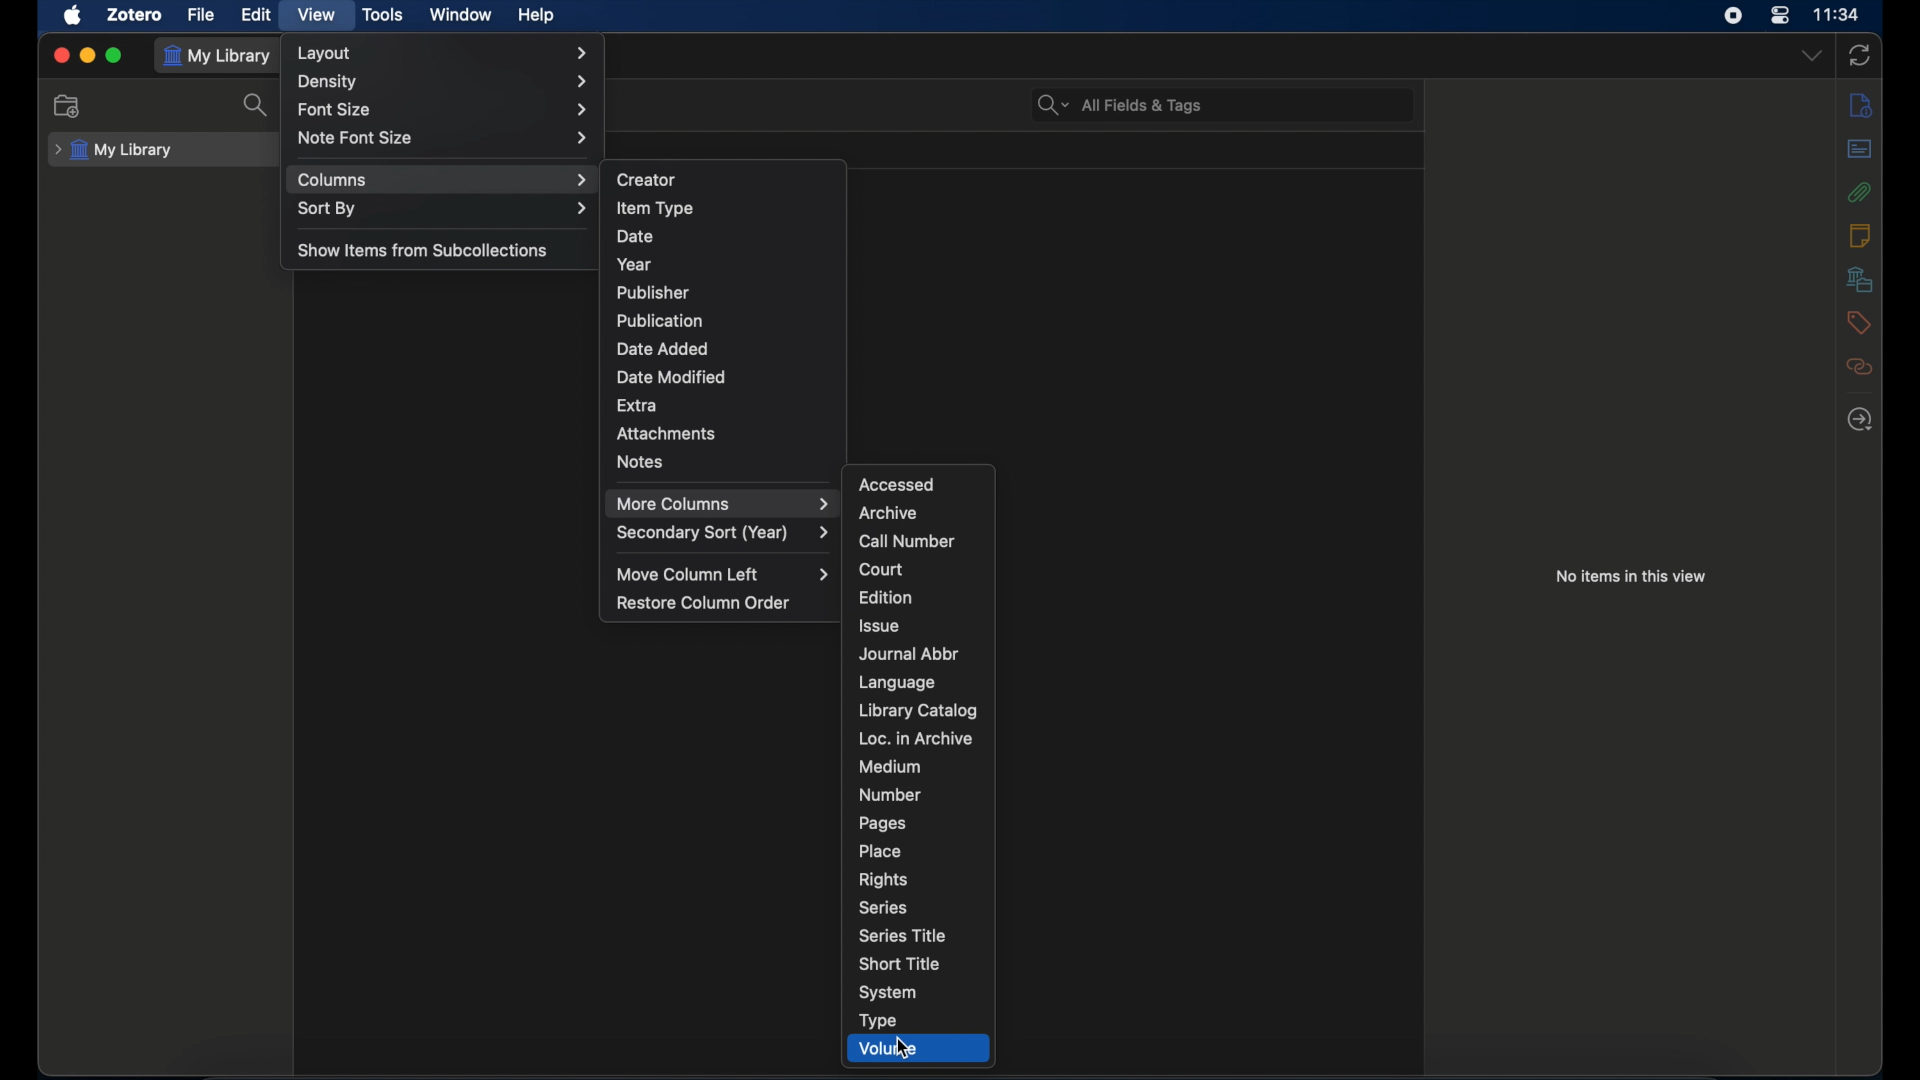 The image size is (1920, 1080). Describe the element at coordinates (911, 654) in the screenshot. I see `journal abbr` at that location.